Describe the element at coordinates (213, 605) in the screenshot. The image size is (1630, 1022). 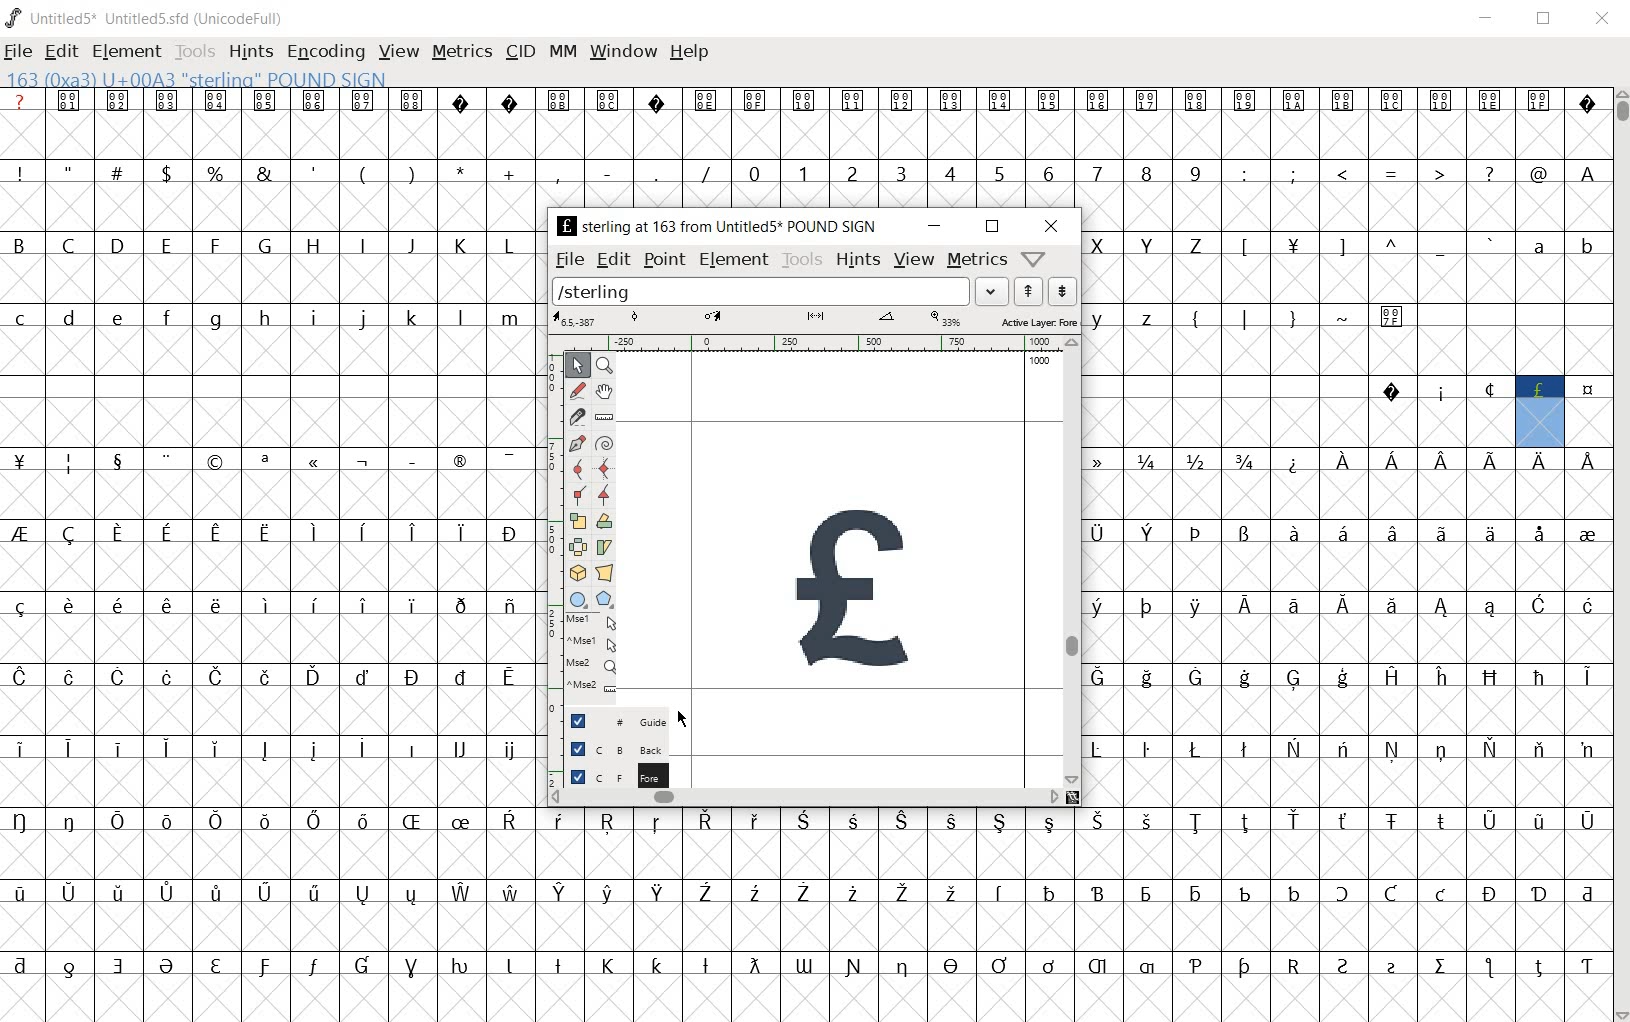
I see `` at that location.